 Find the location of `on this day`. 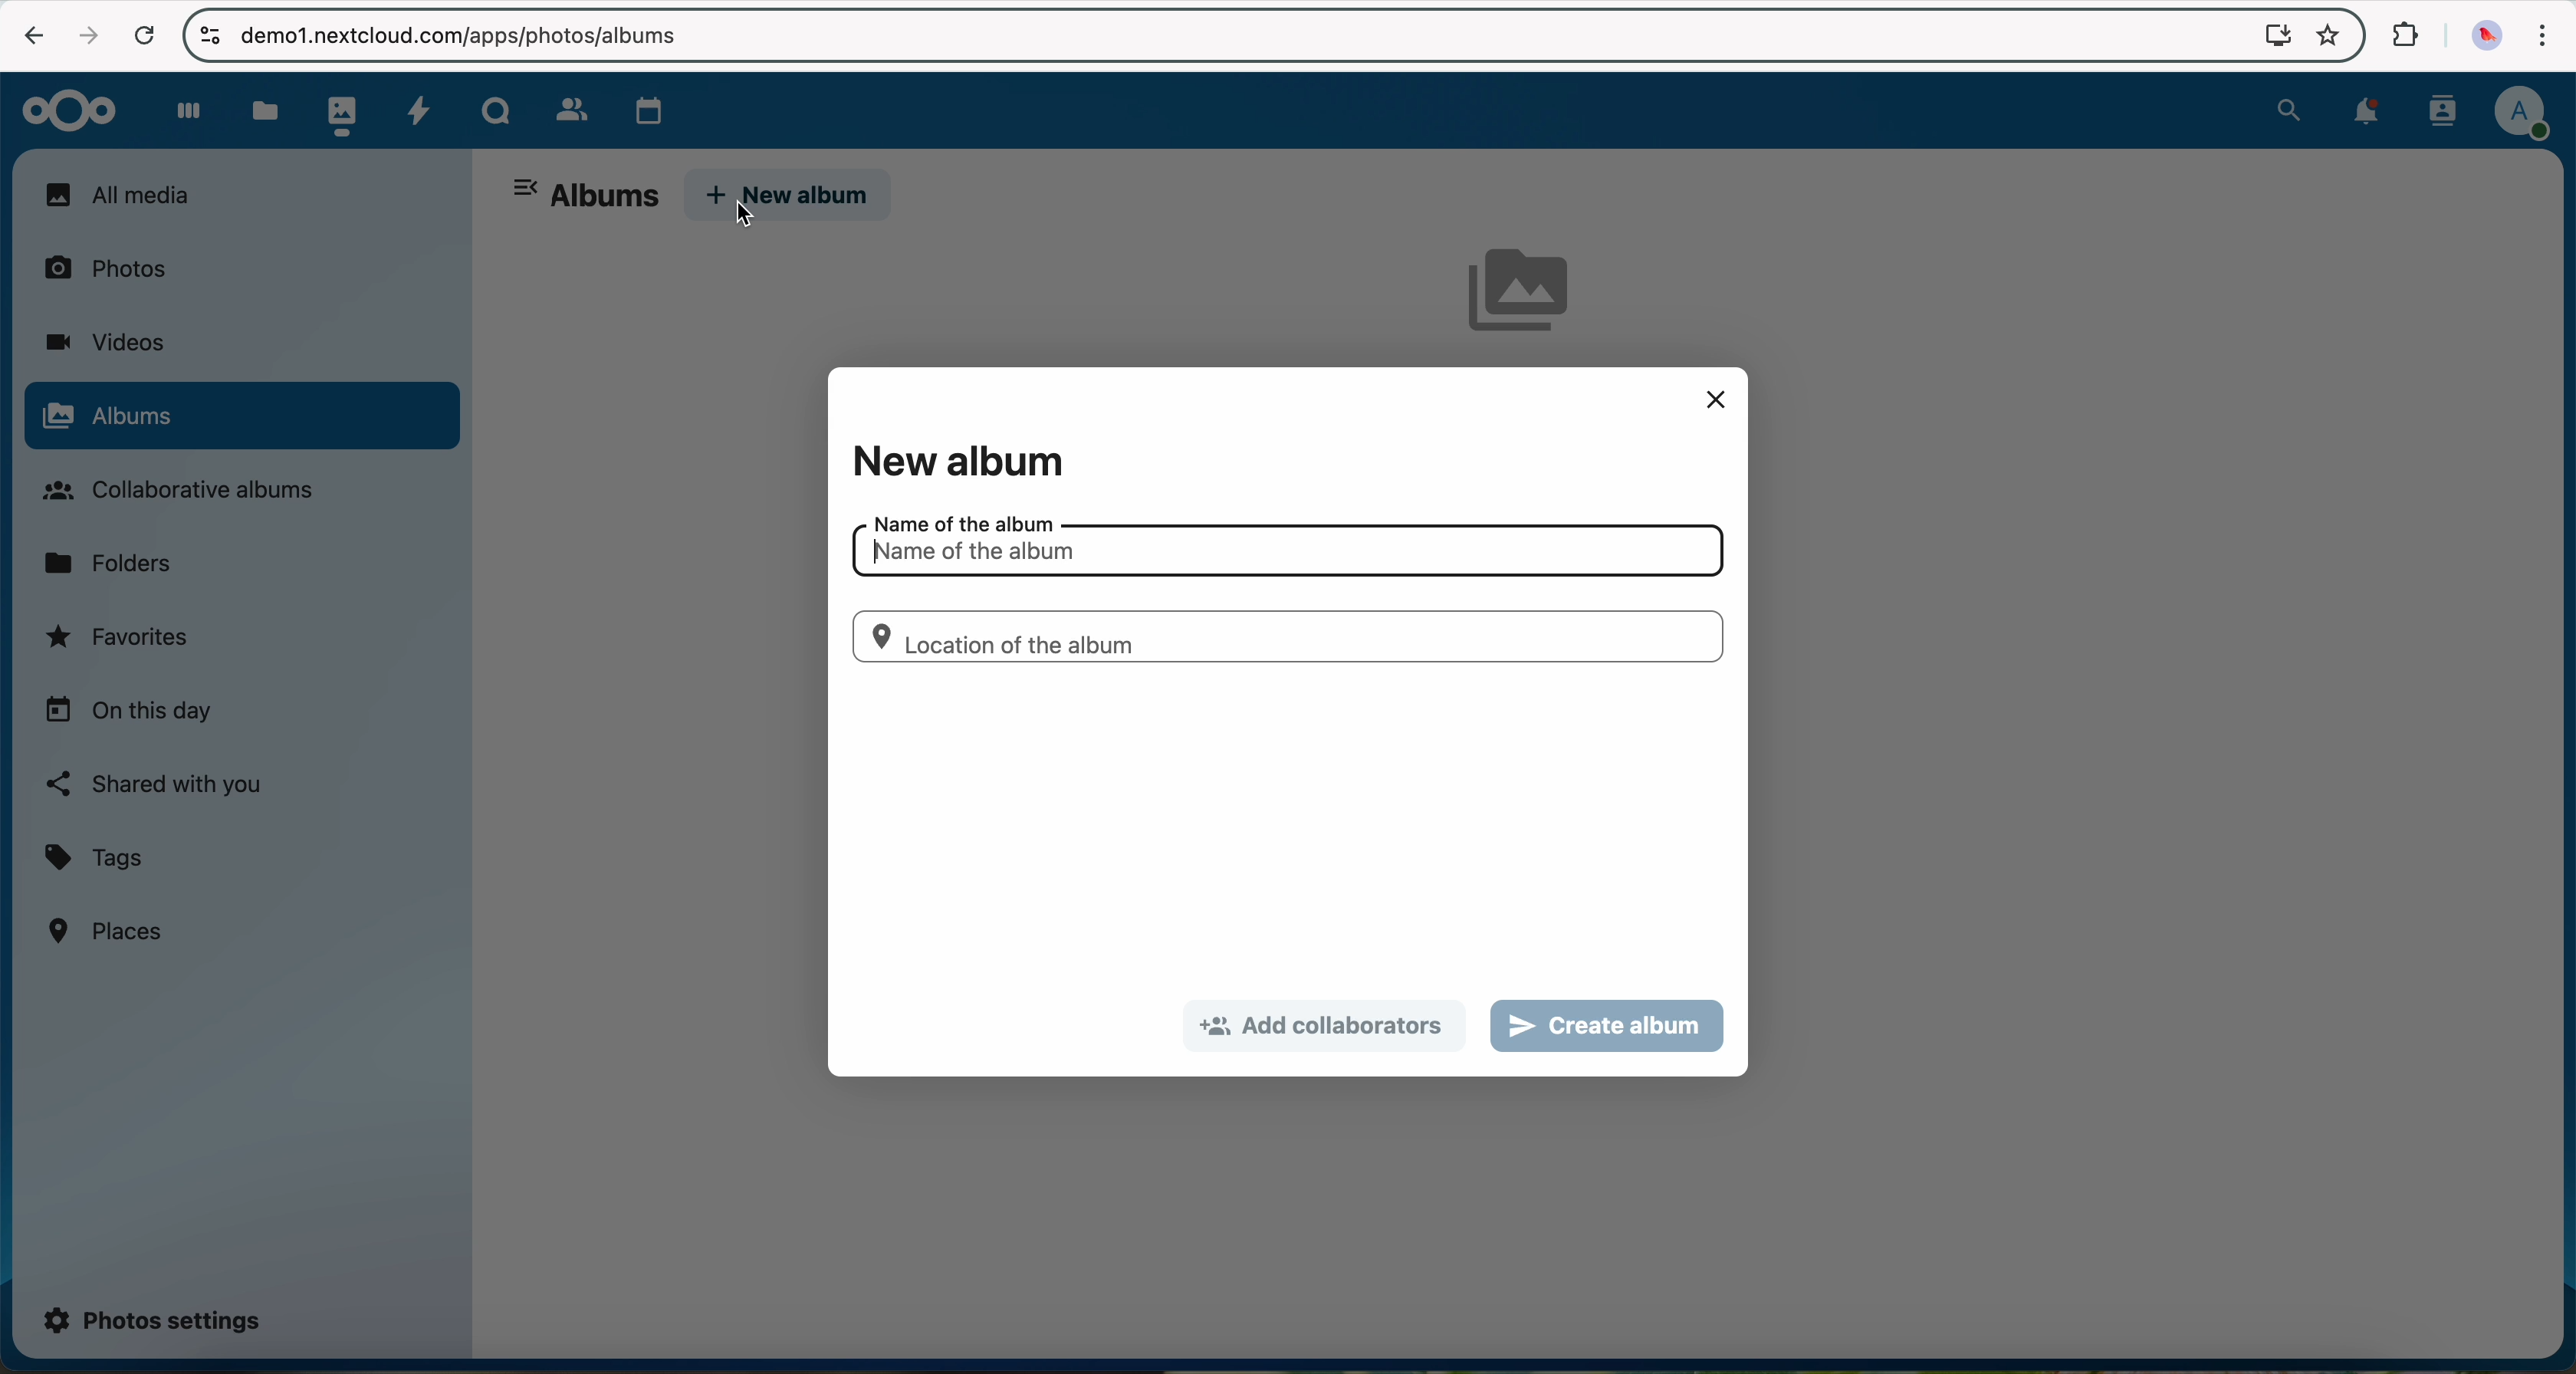

on this day is located at coordinates (129, 712).